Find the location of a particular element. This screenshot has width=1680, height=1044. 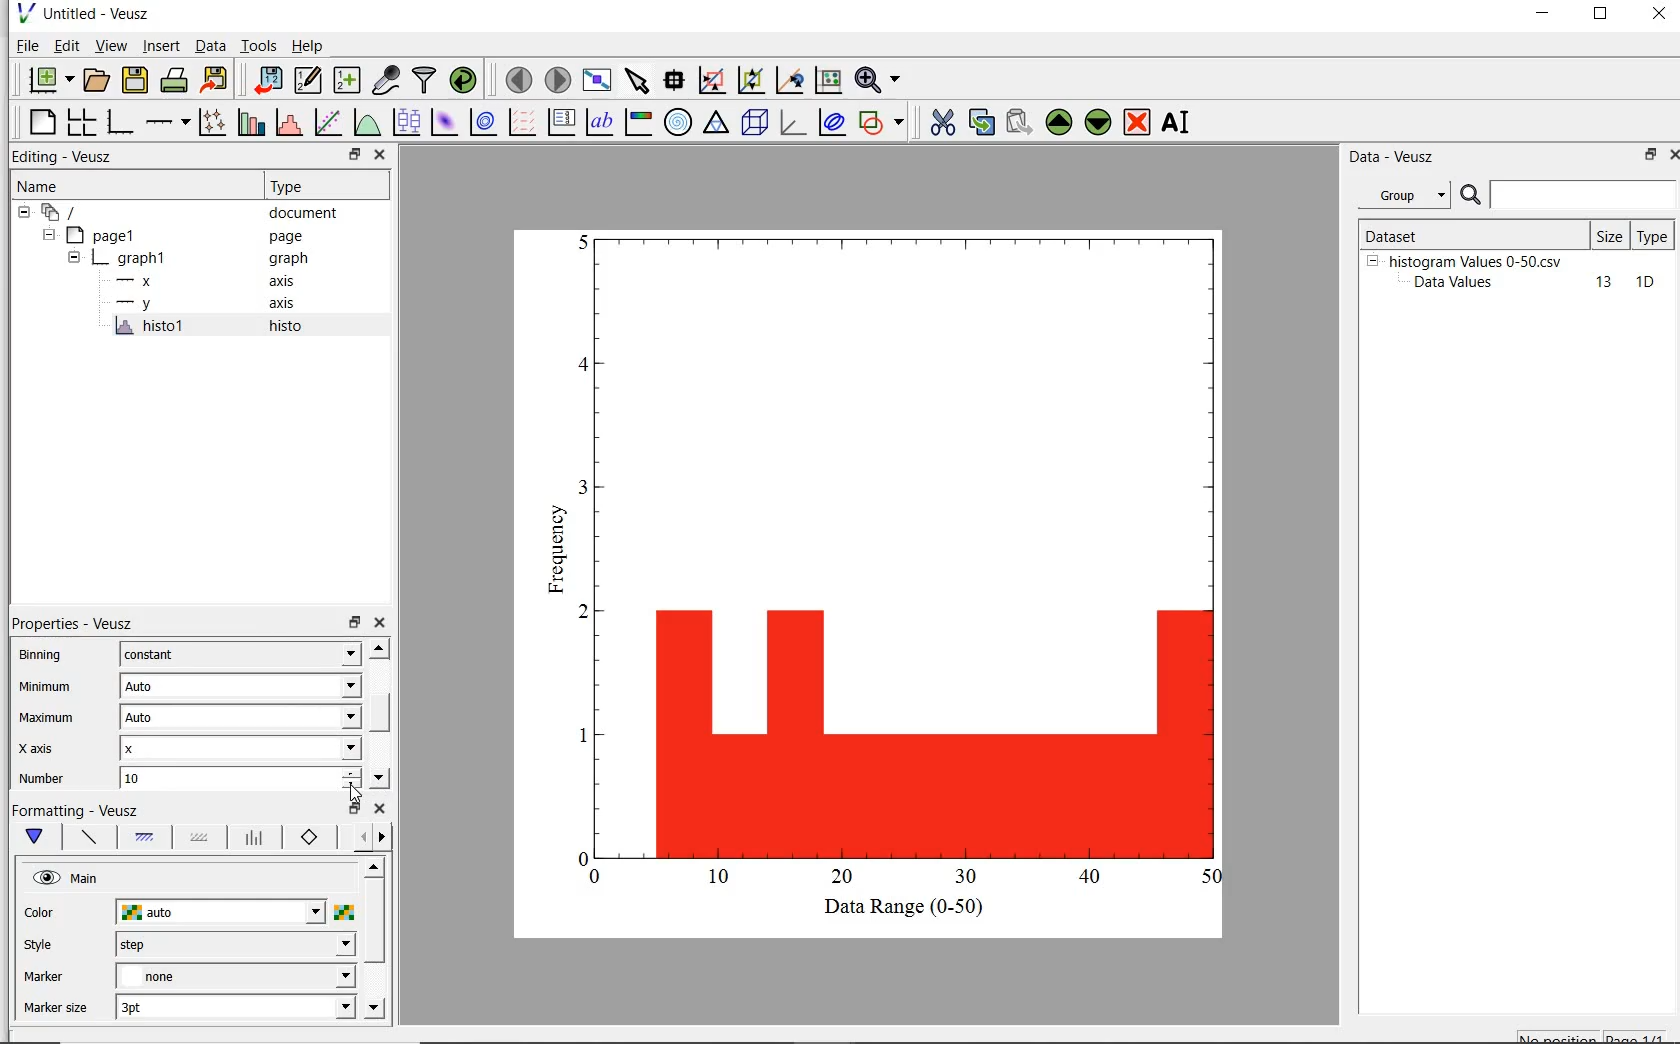

step is located at coordinates (234, 944).